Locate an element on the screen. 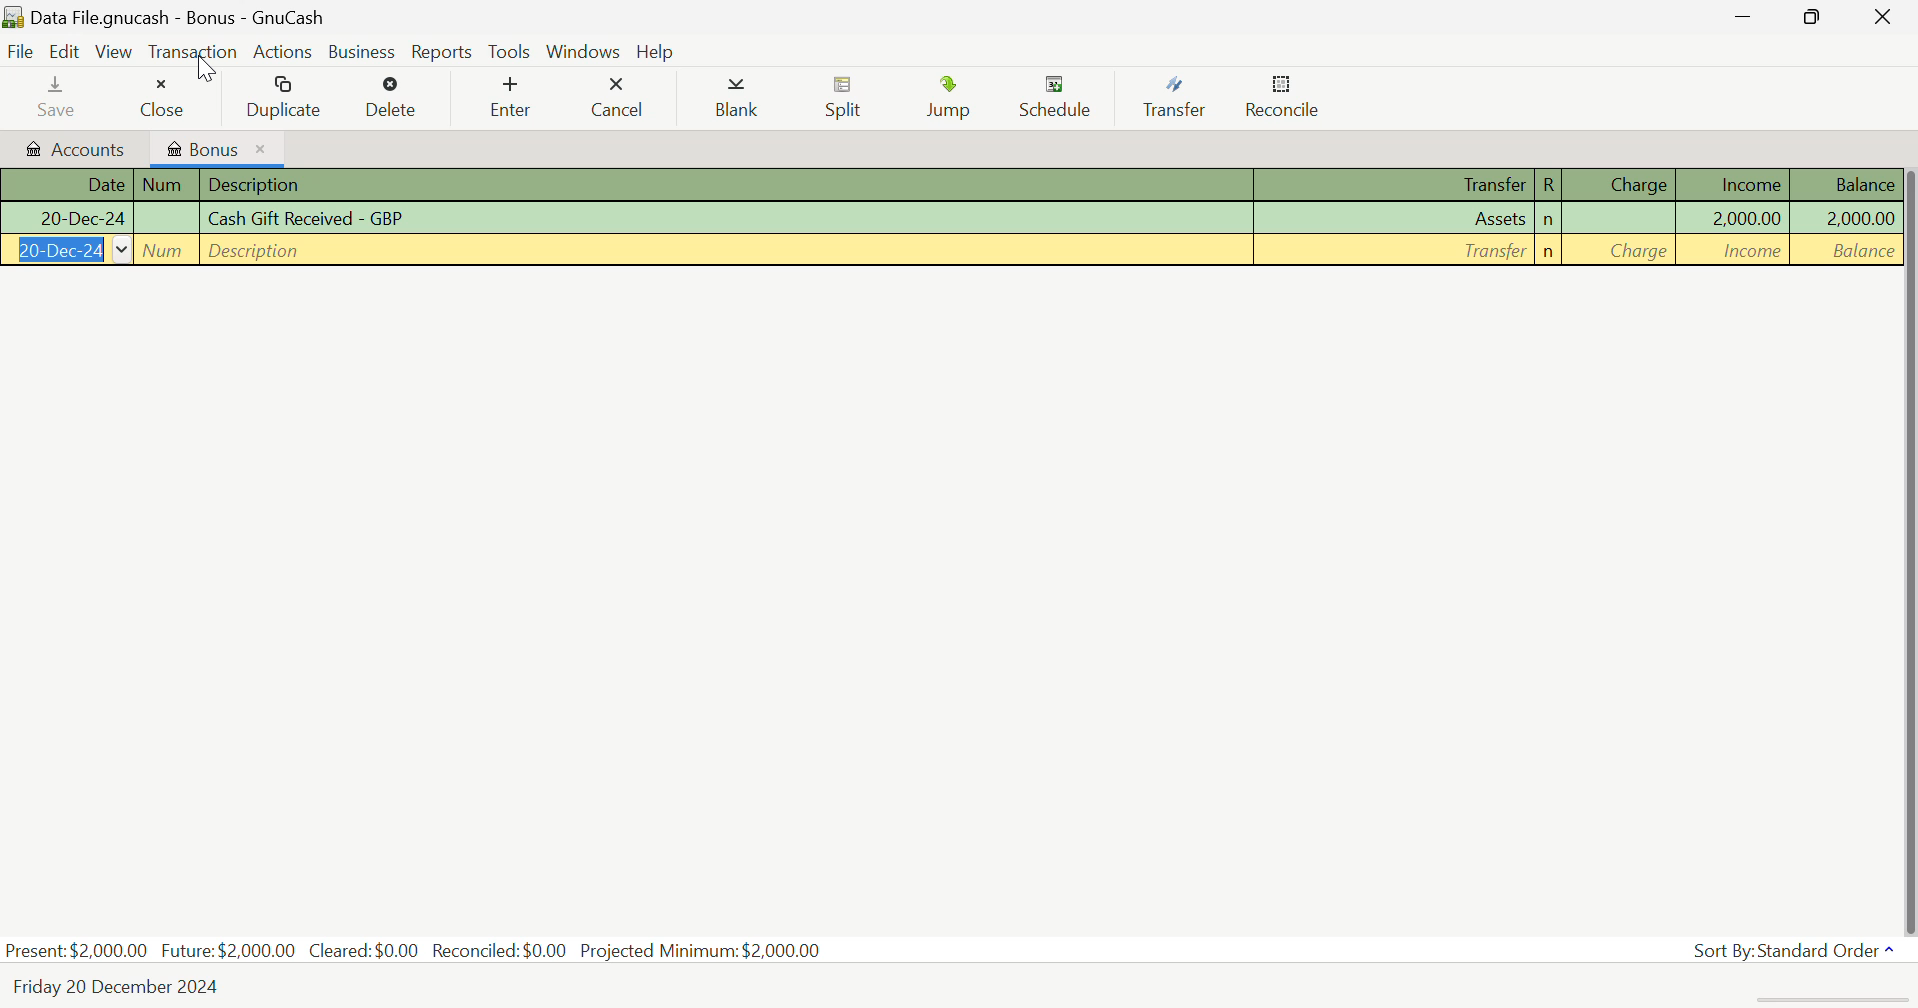 This screenshot has width=1918, height=1008. Assets is located at coordinates (1397, 220).